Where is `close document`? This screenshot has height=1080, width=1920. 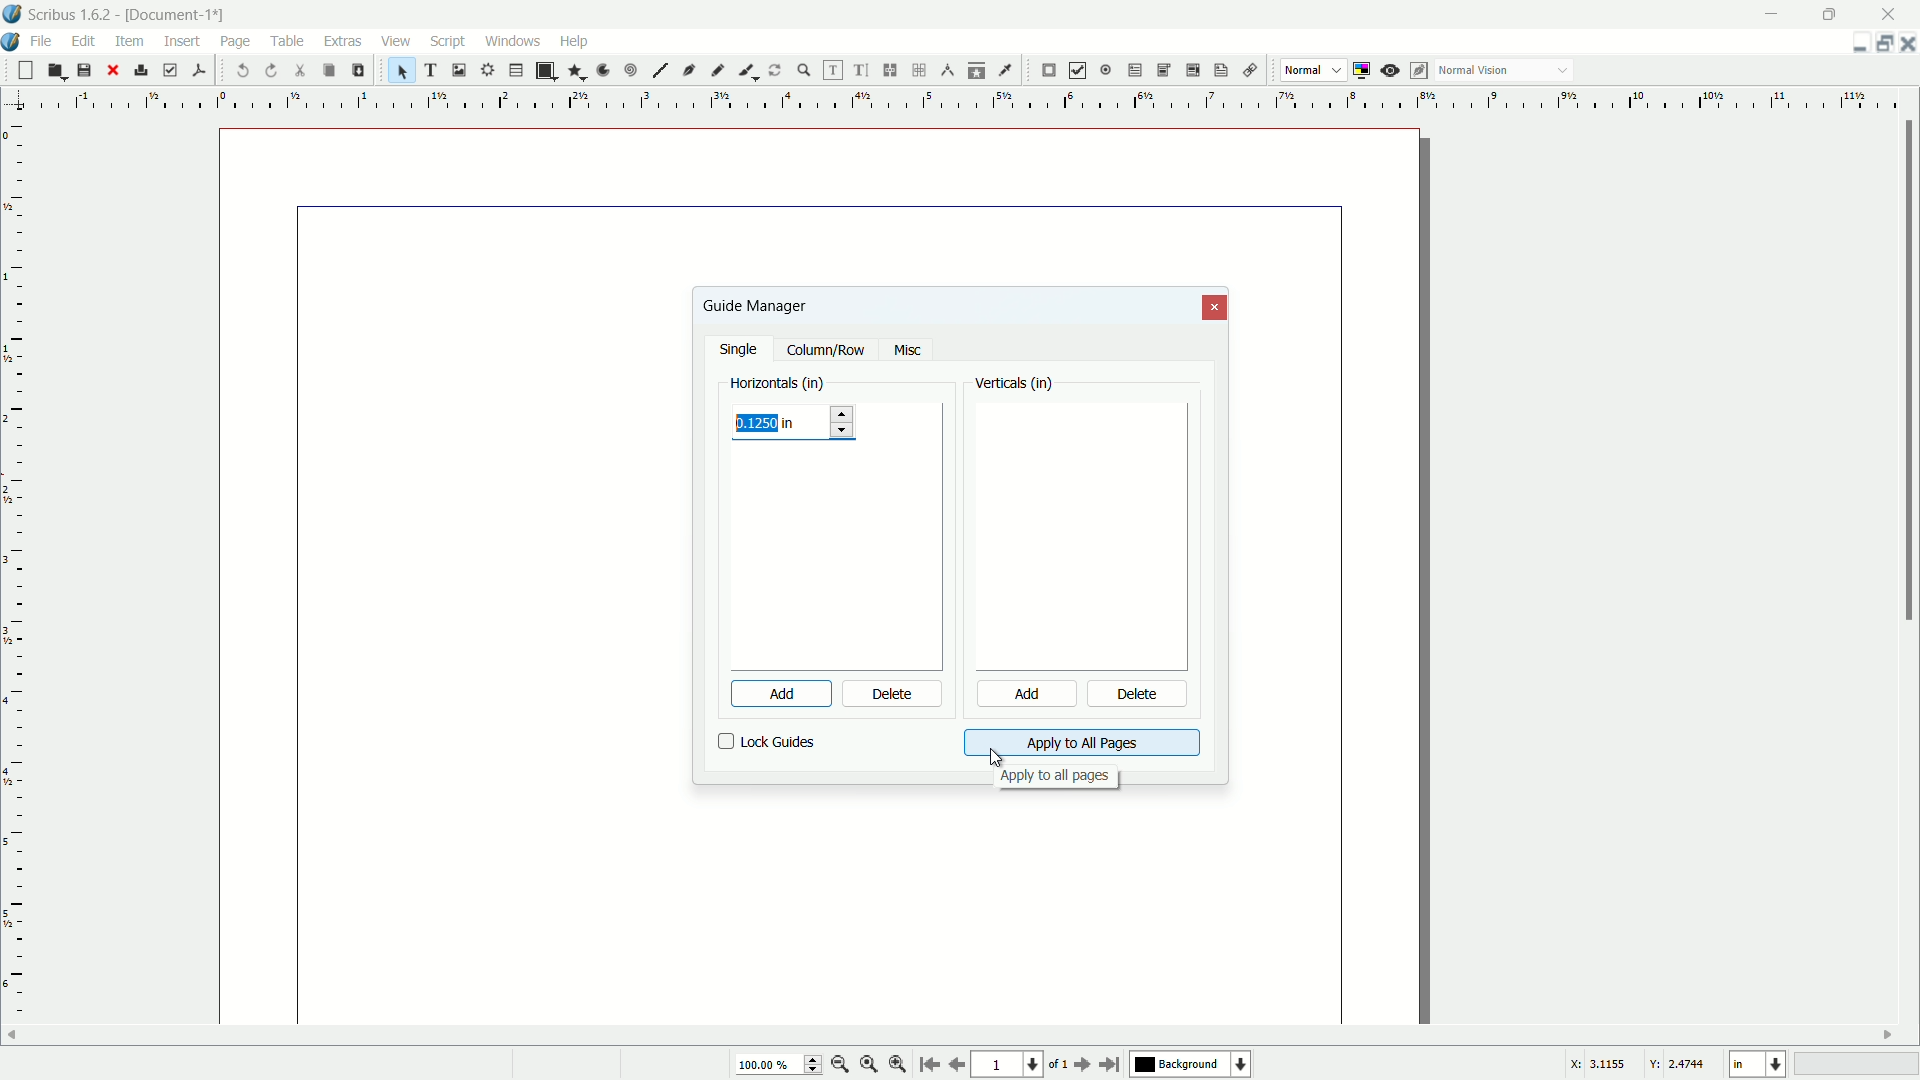 close document is located at coordinates (1908, 44).